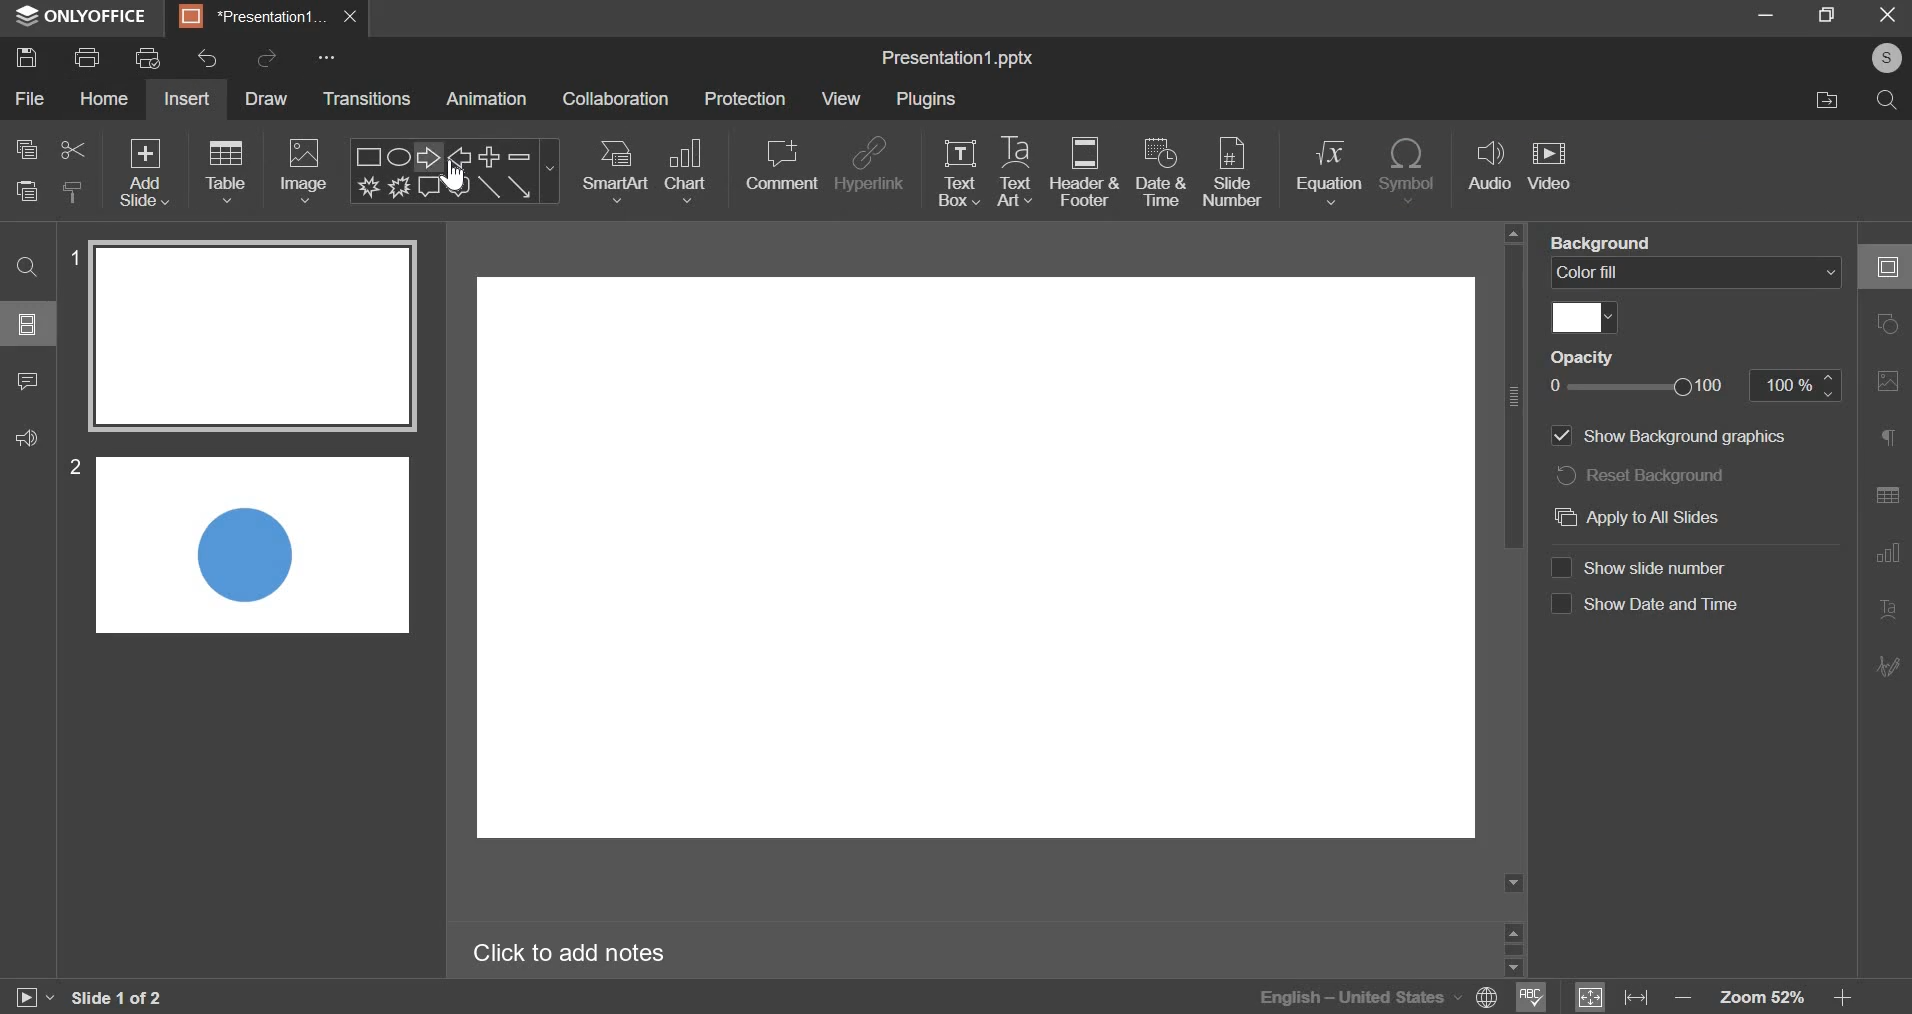 The image size is (1912, 1014). Describe the element at coordinates (399, 156) in the screenshot. I see `Ellipse` at that location.